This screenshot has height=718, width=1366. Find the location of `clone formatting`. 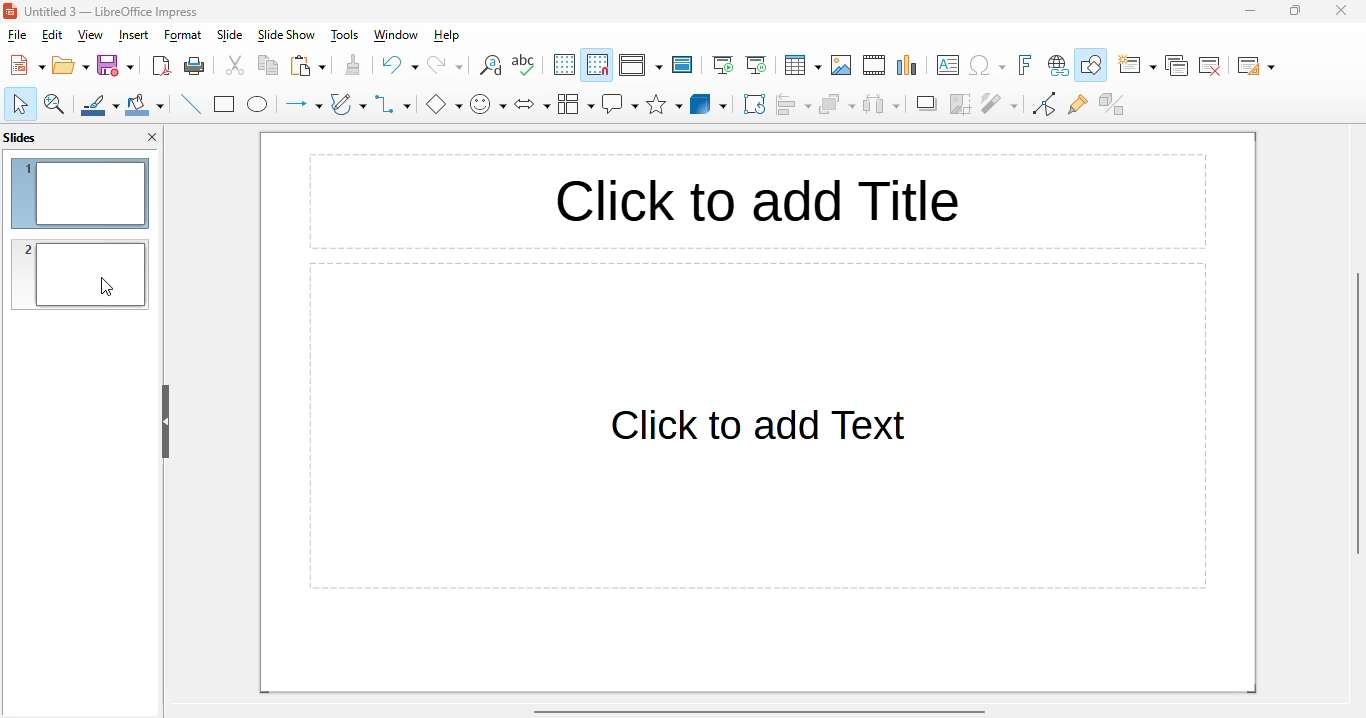

clone formatting is located at coordinates (353, 65).